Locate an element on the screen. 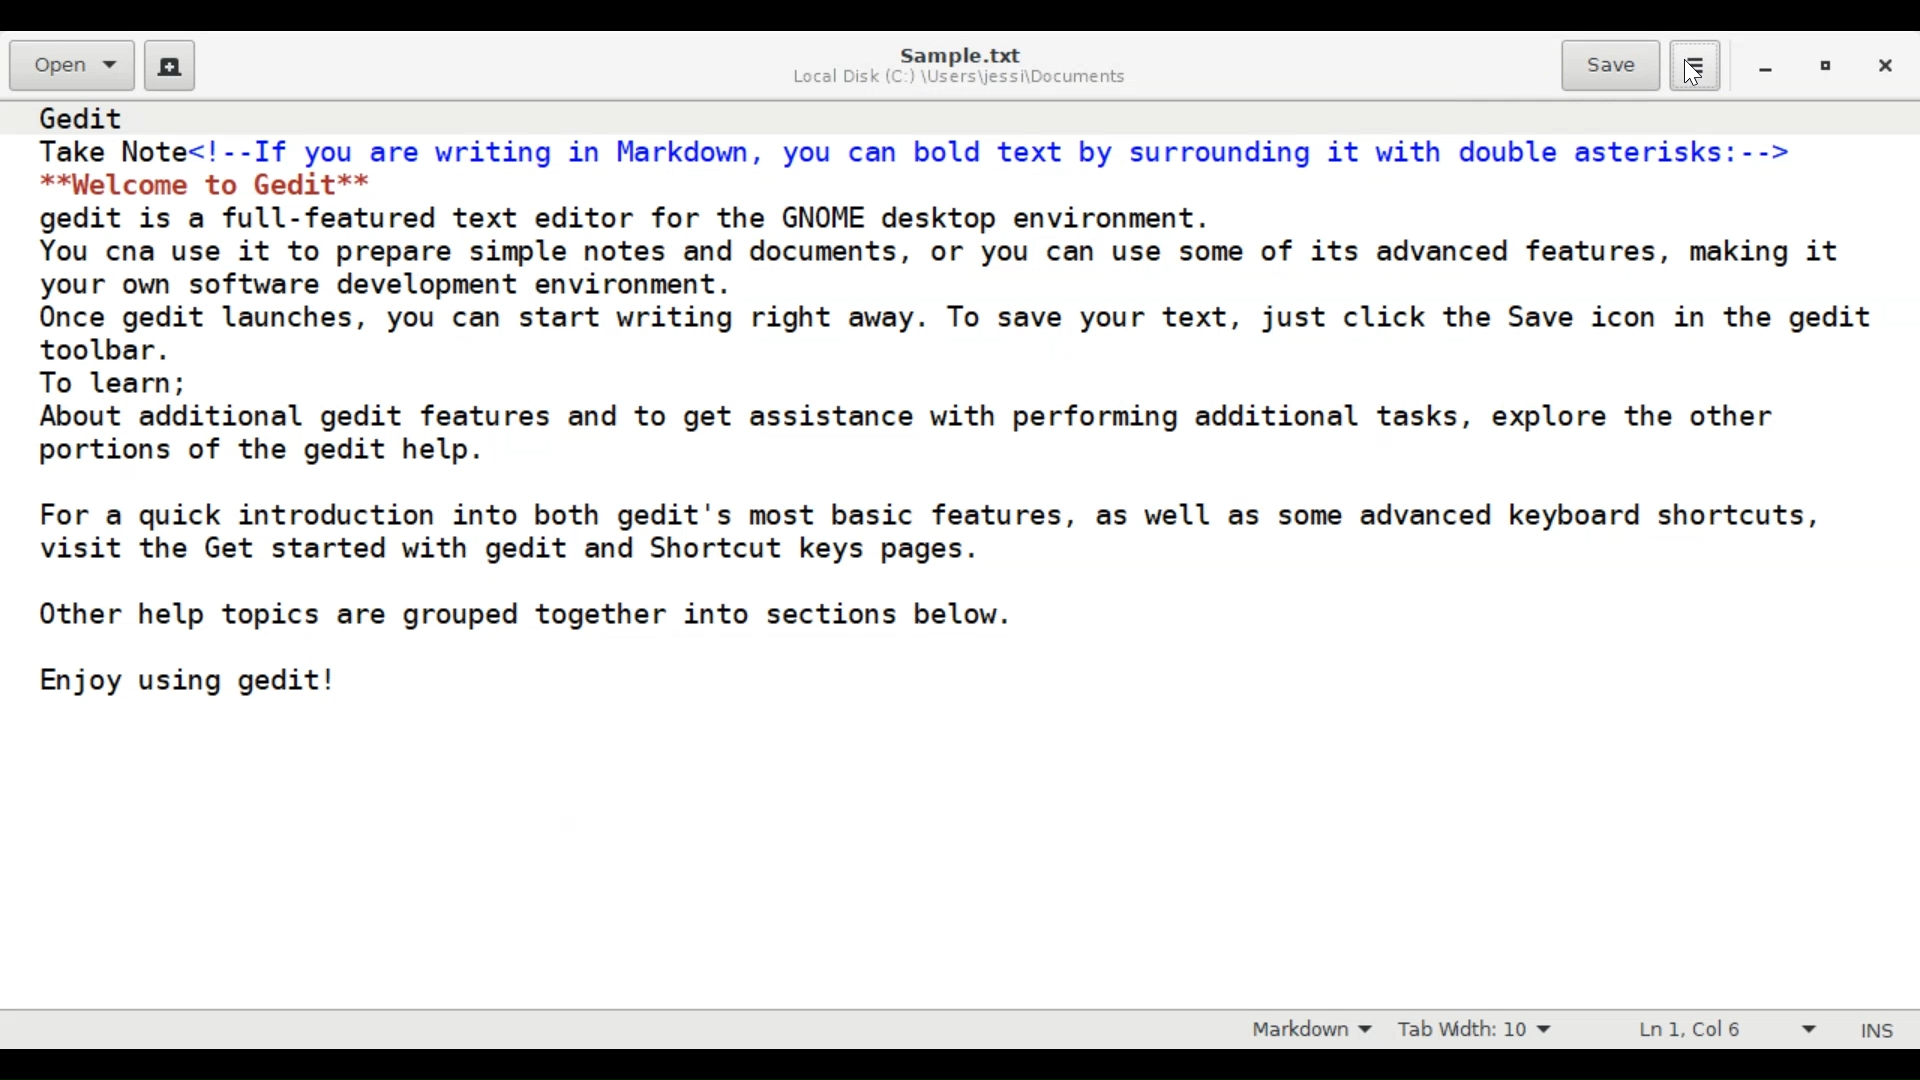 This screenshot has height=1080, width=1920. Tab Width: 10 is located at coordinates (1485, 1028).